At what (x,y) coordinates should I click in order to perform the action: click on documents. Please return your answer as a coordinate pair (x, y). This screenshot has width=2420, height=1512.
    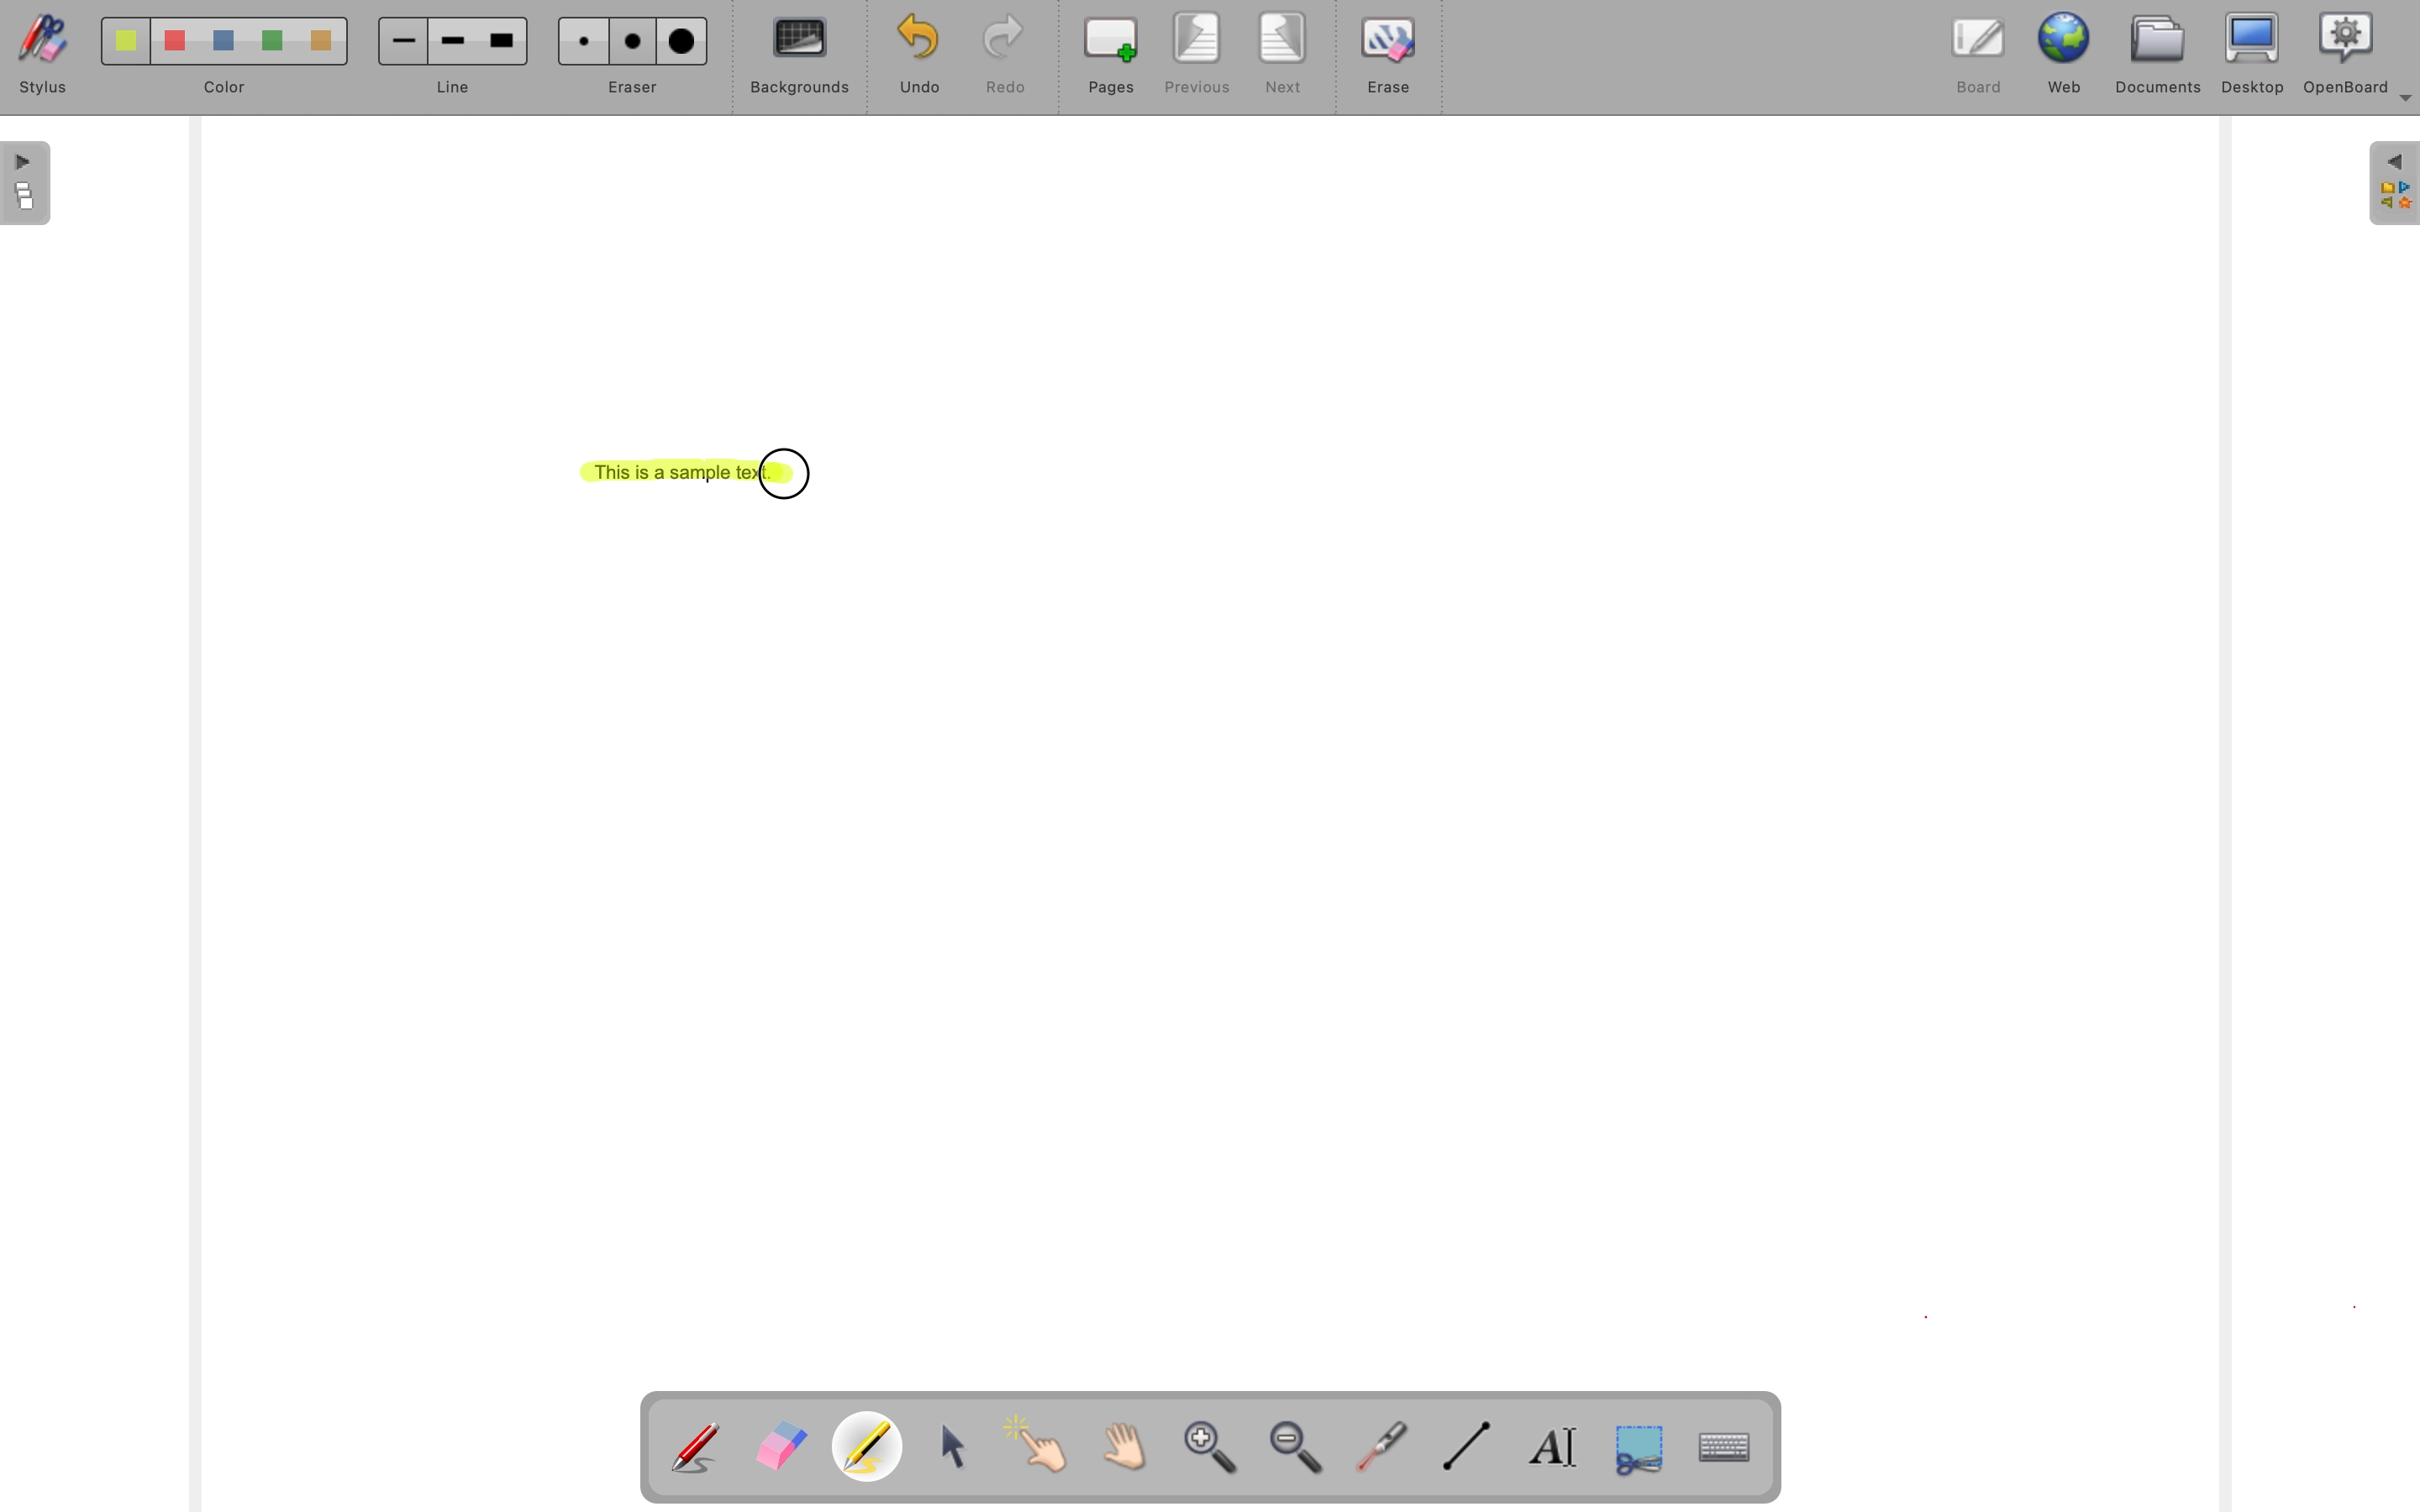
    Looking at the image, I should click on (2159, 58).